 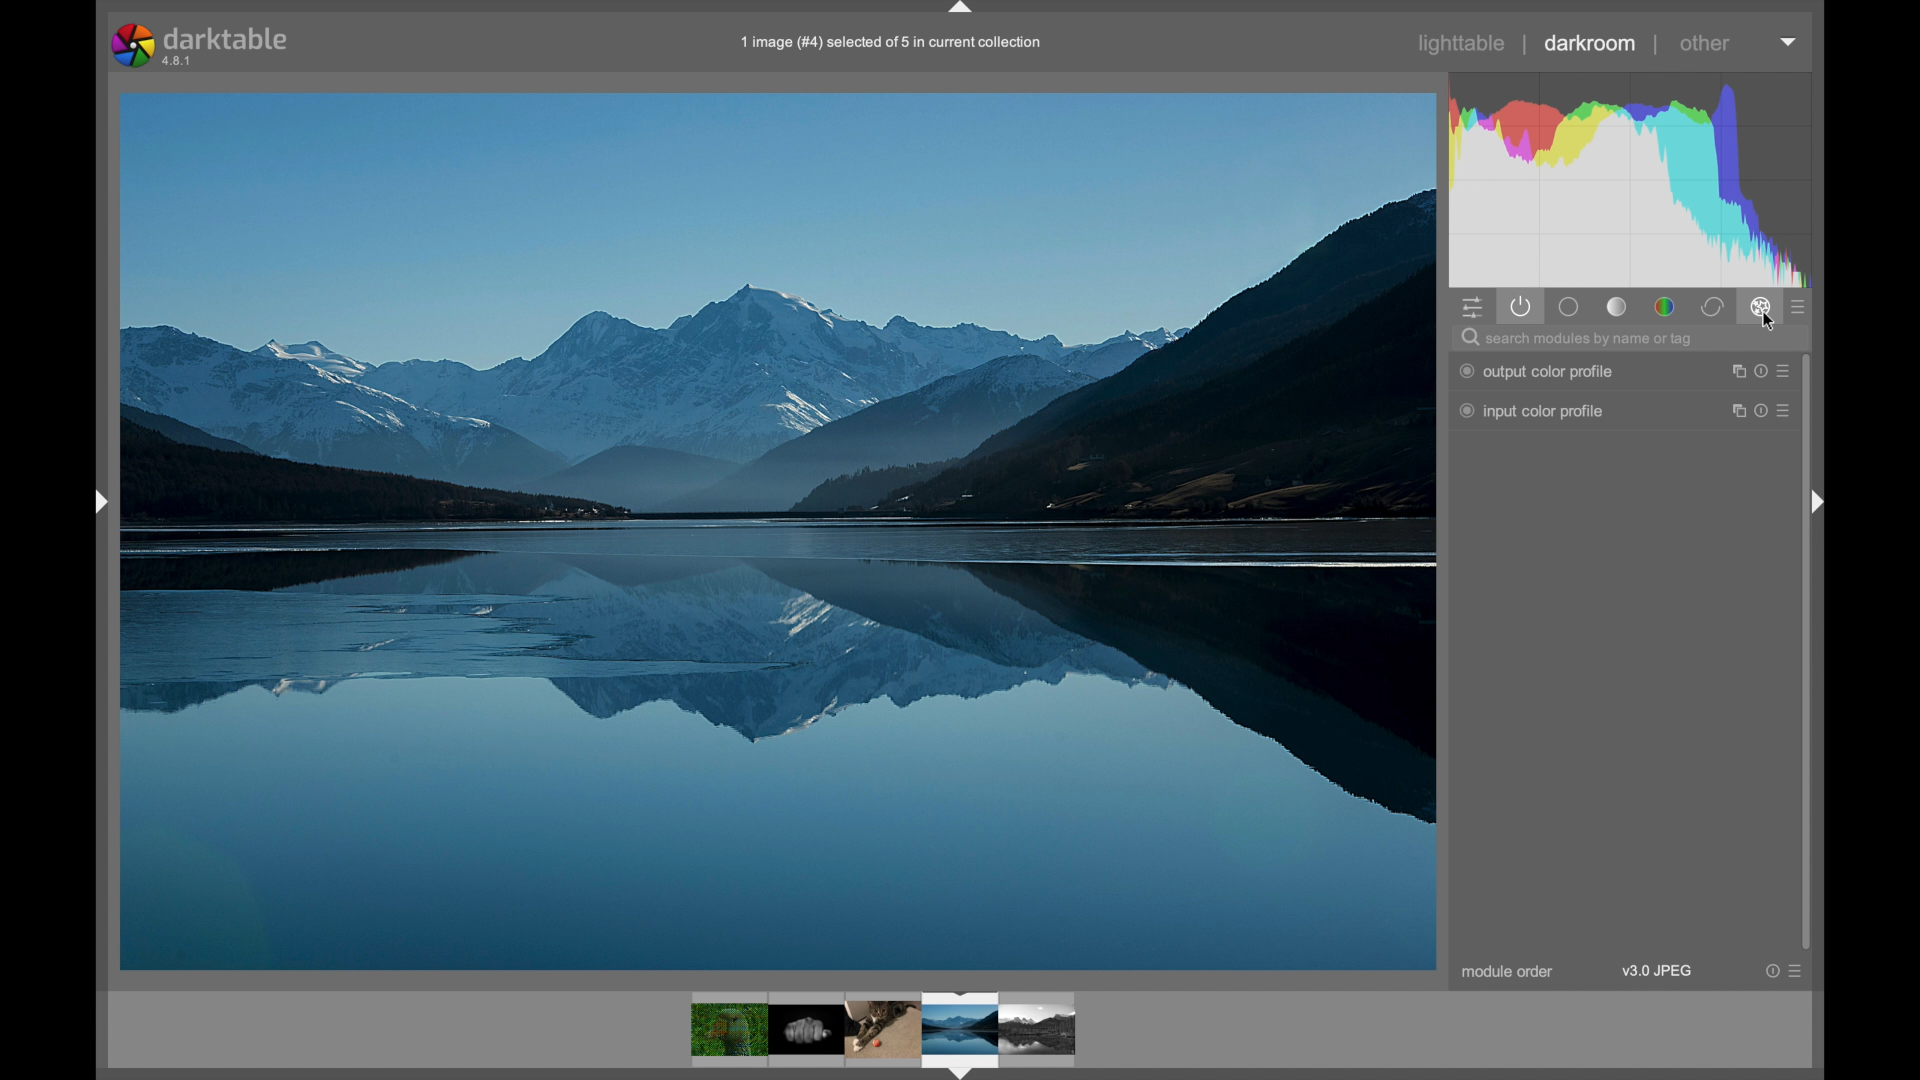 What do you see at coordinates (97, 501) in the screenshot?
I see `drag handle` at bounding box center [97, 501].